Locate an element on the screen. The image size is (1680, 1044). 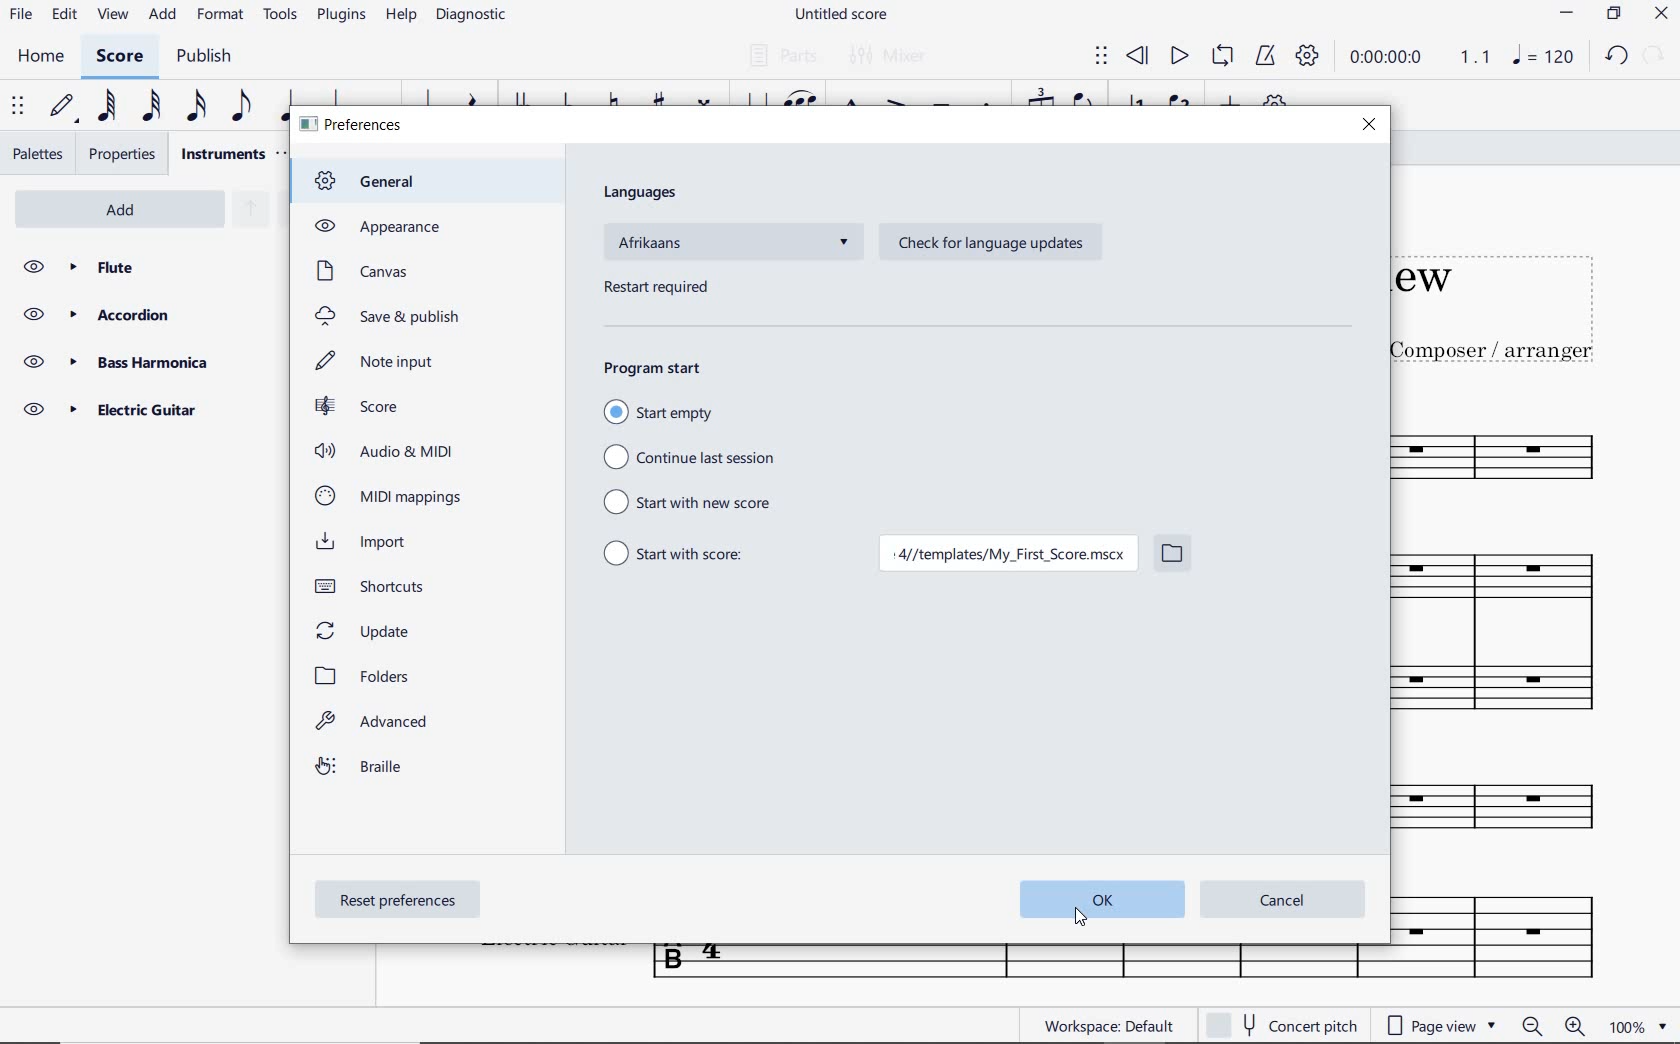
workspace: default is located at coordinates (1110, 1025).